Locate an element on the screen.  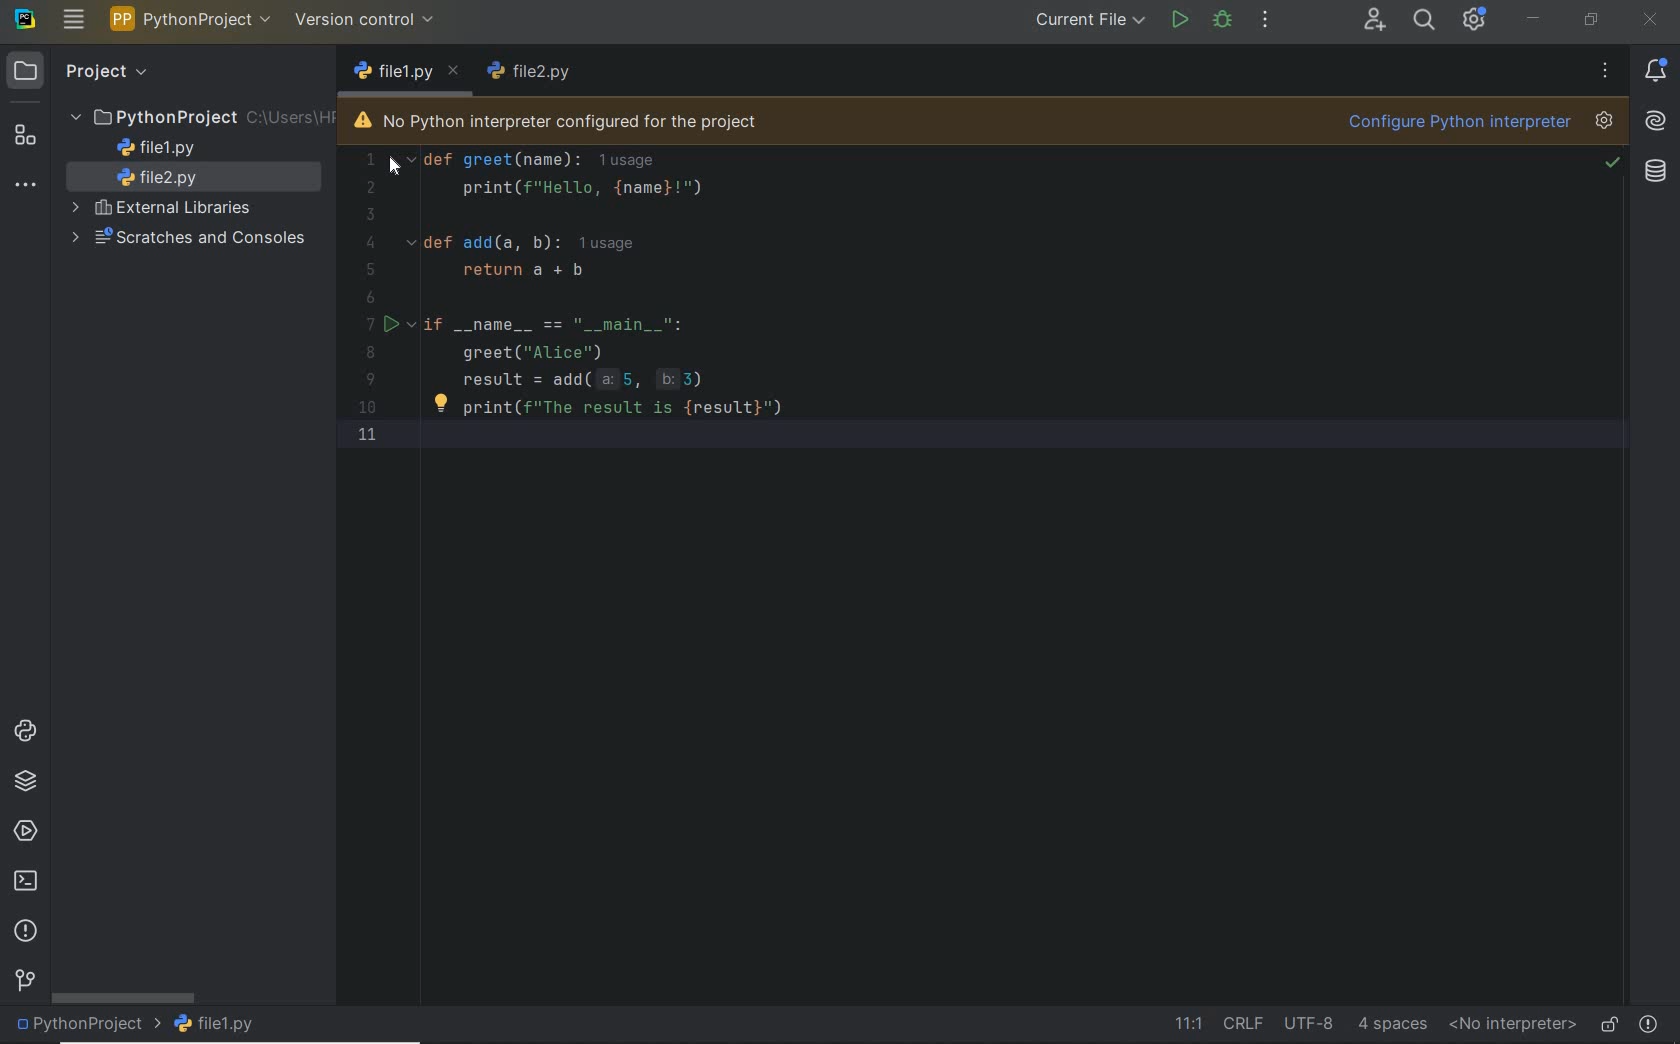
file encoding is located at coordinates (1310, 1022).